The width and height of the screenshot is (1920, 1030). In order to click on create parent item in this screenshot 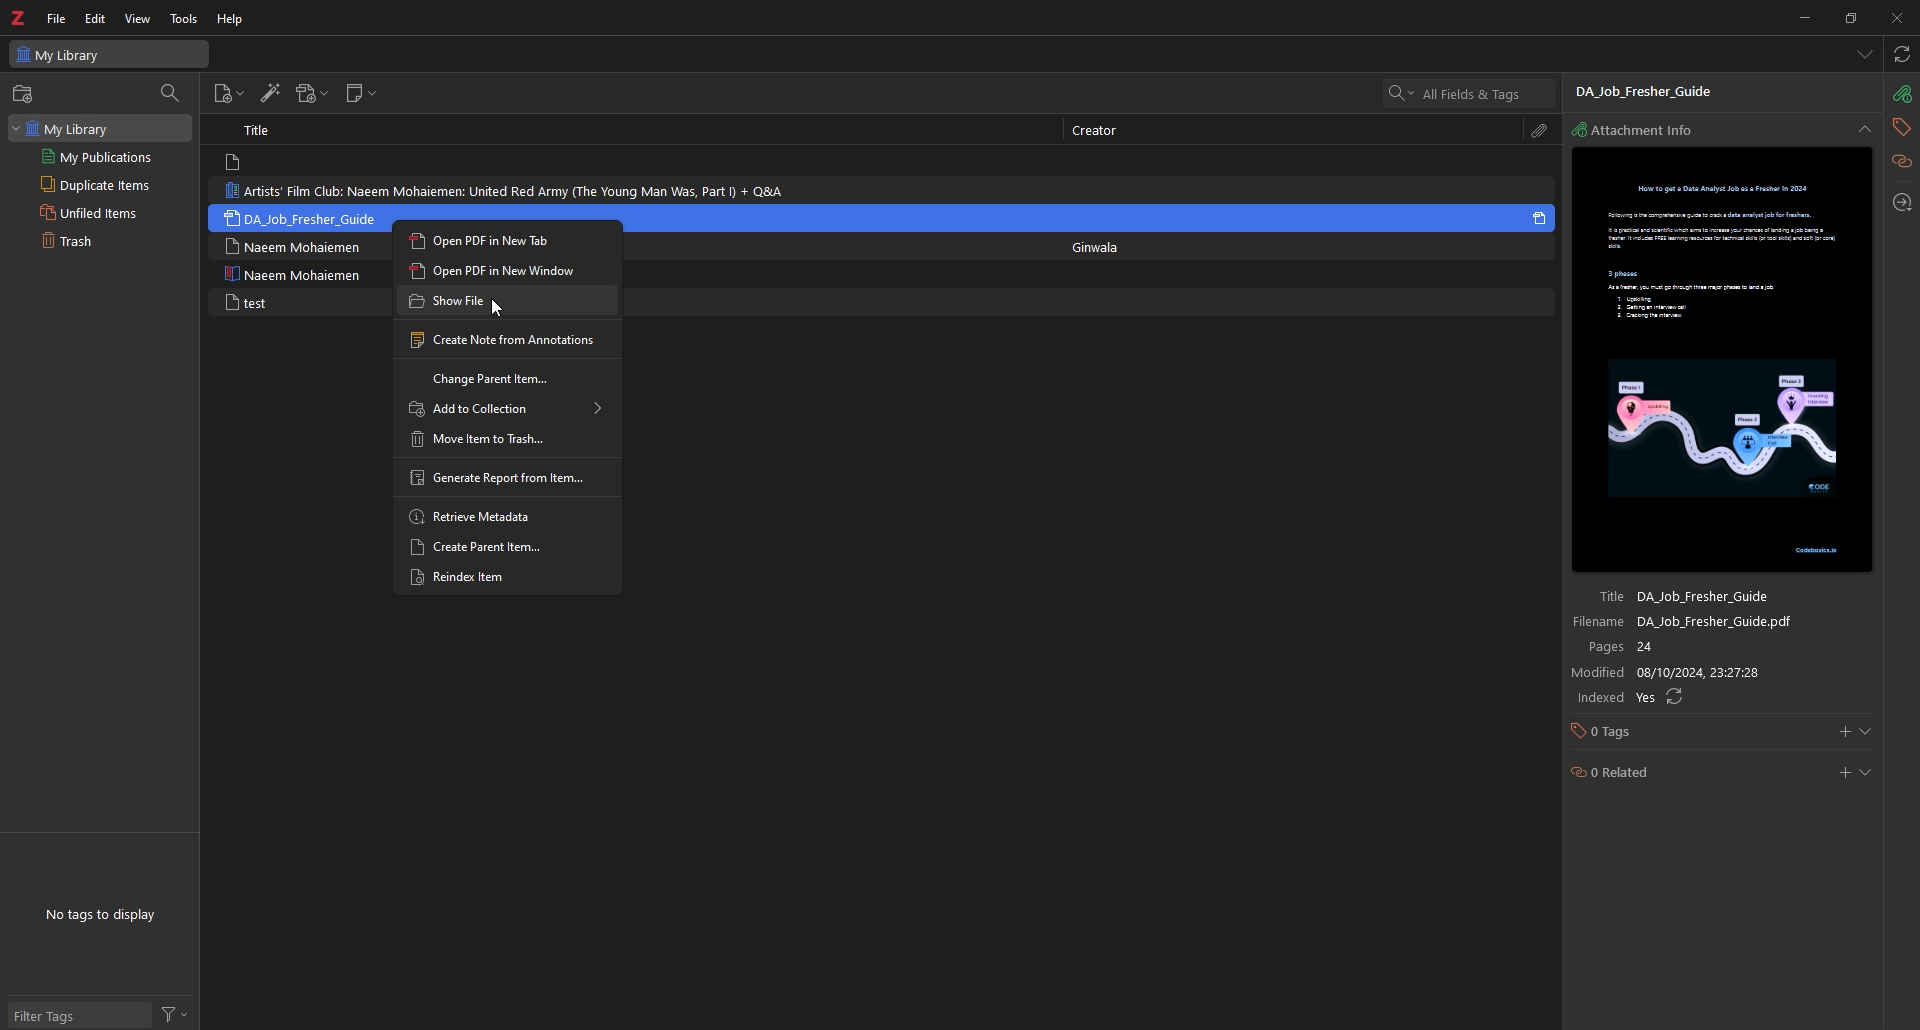, I will do `click(499, 547)`.